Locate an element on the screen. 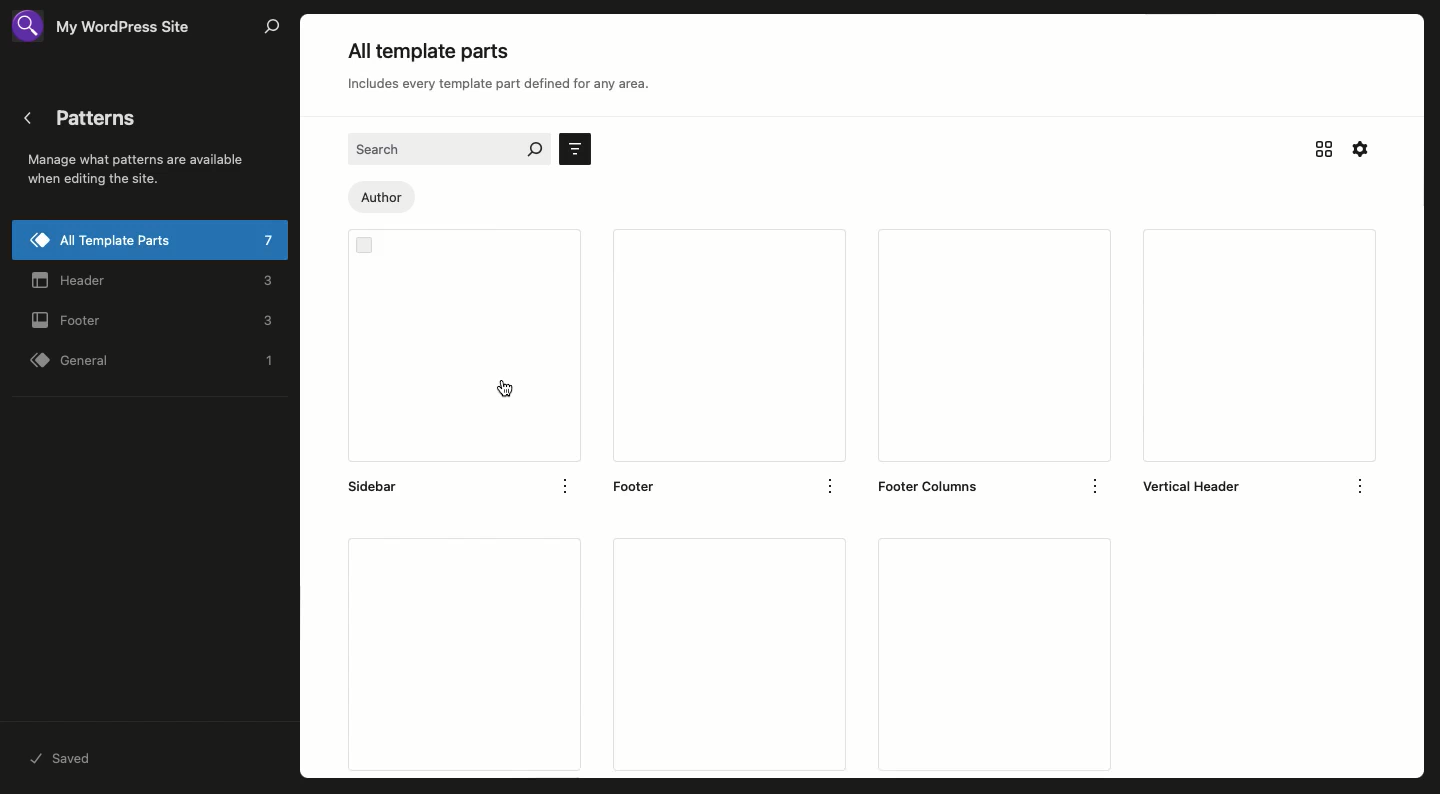 This screenshot has width=1440, height=794. Sidebar is located at coordinates (463, 360).